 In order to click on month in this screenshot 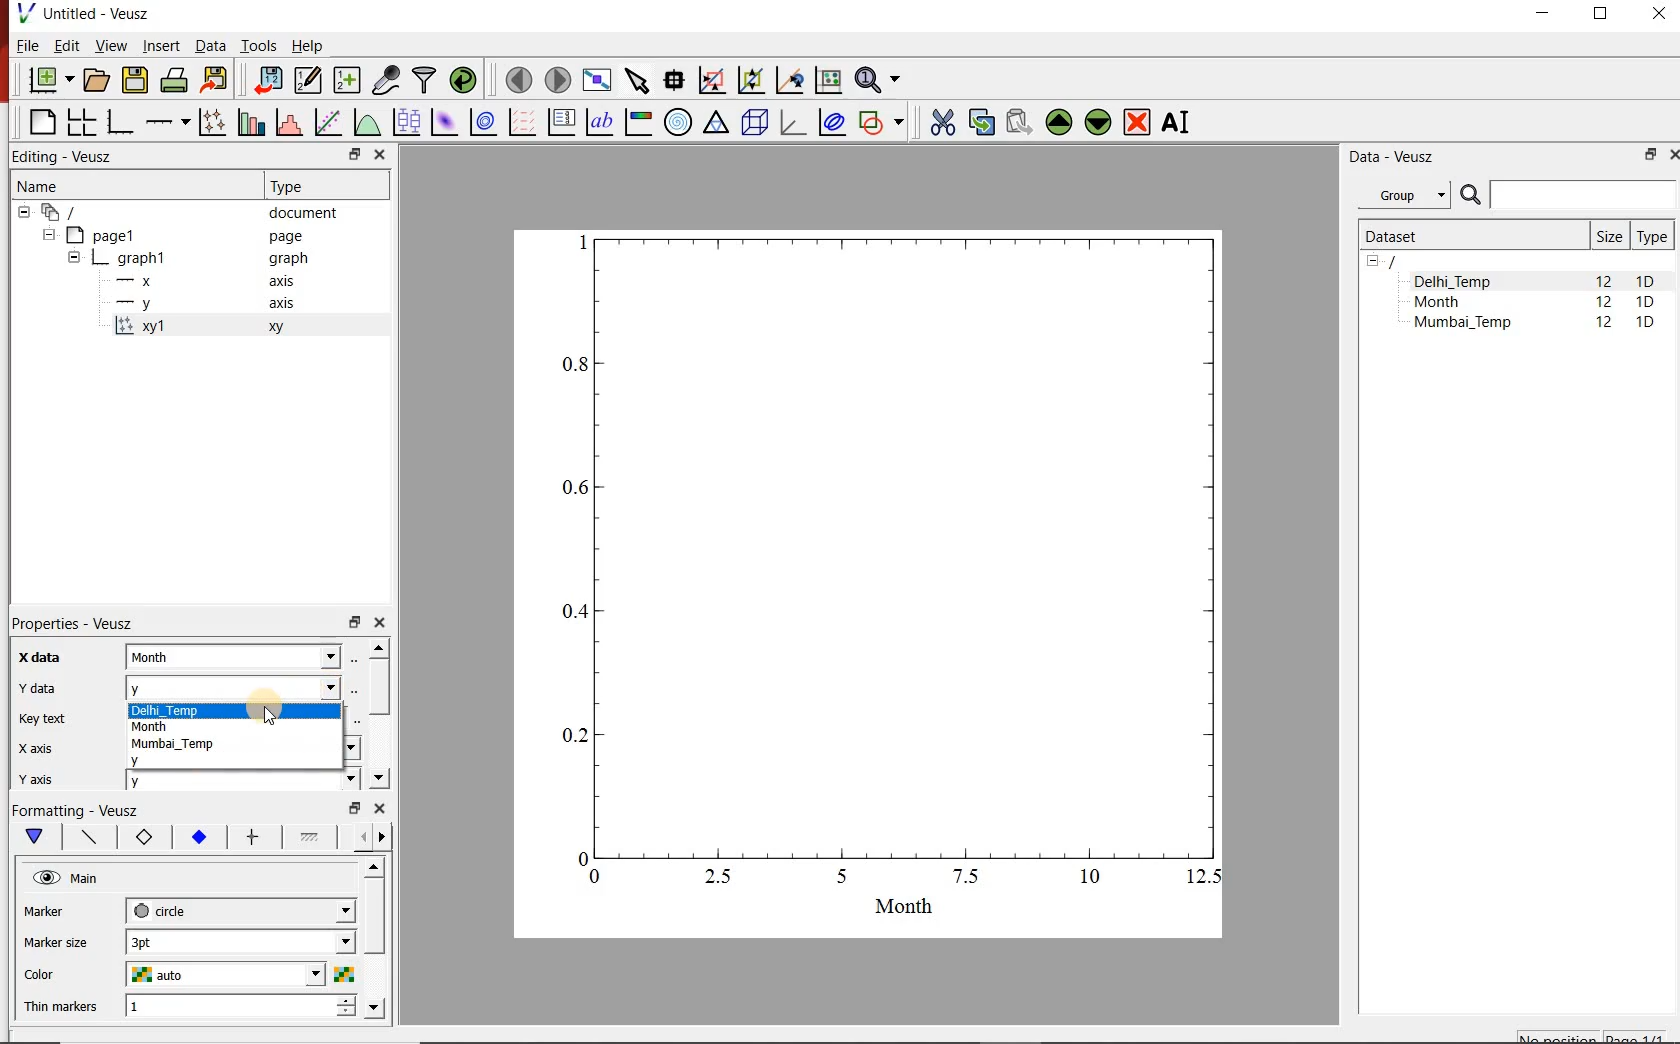, I will do `click(242, 657)`.